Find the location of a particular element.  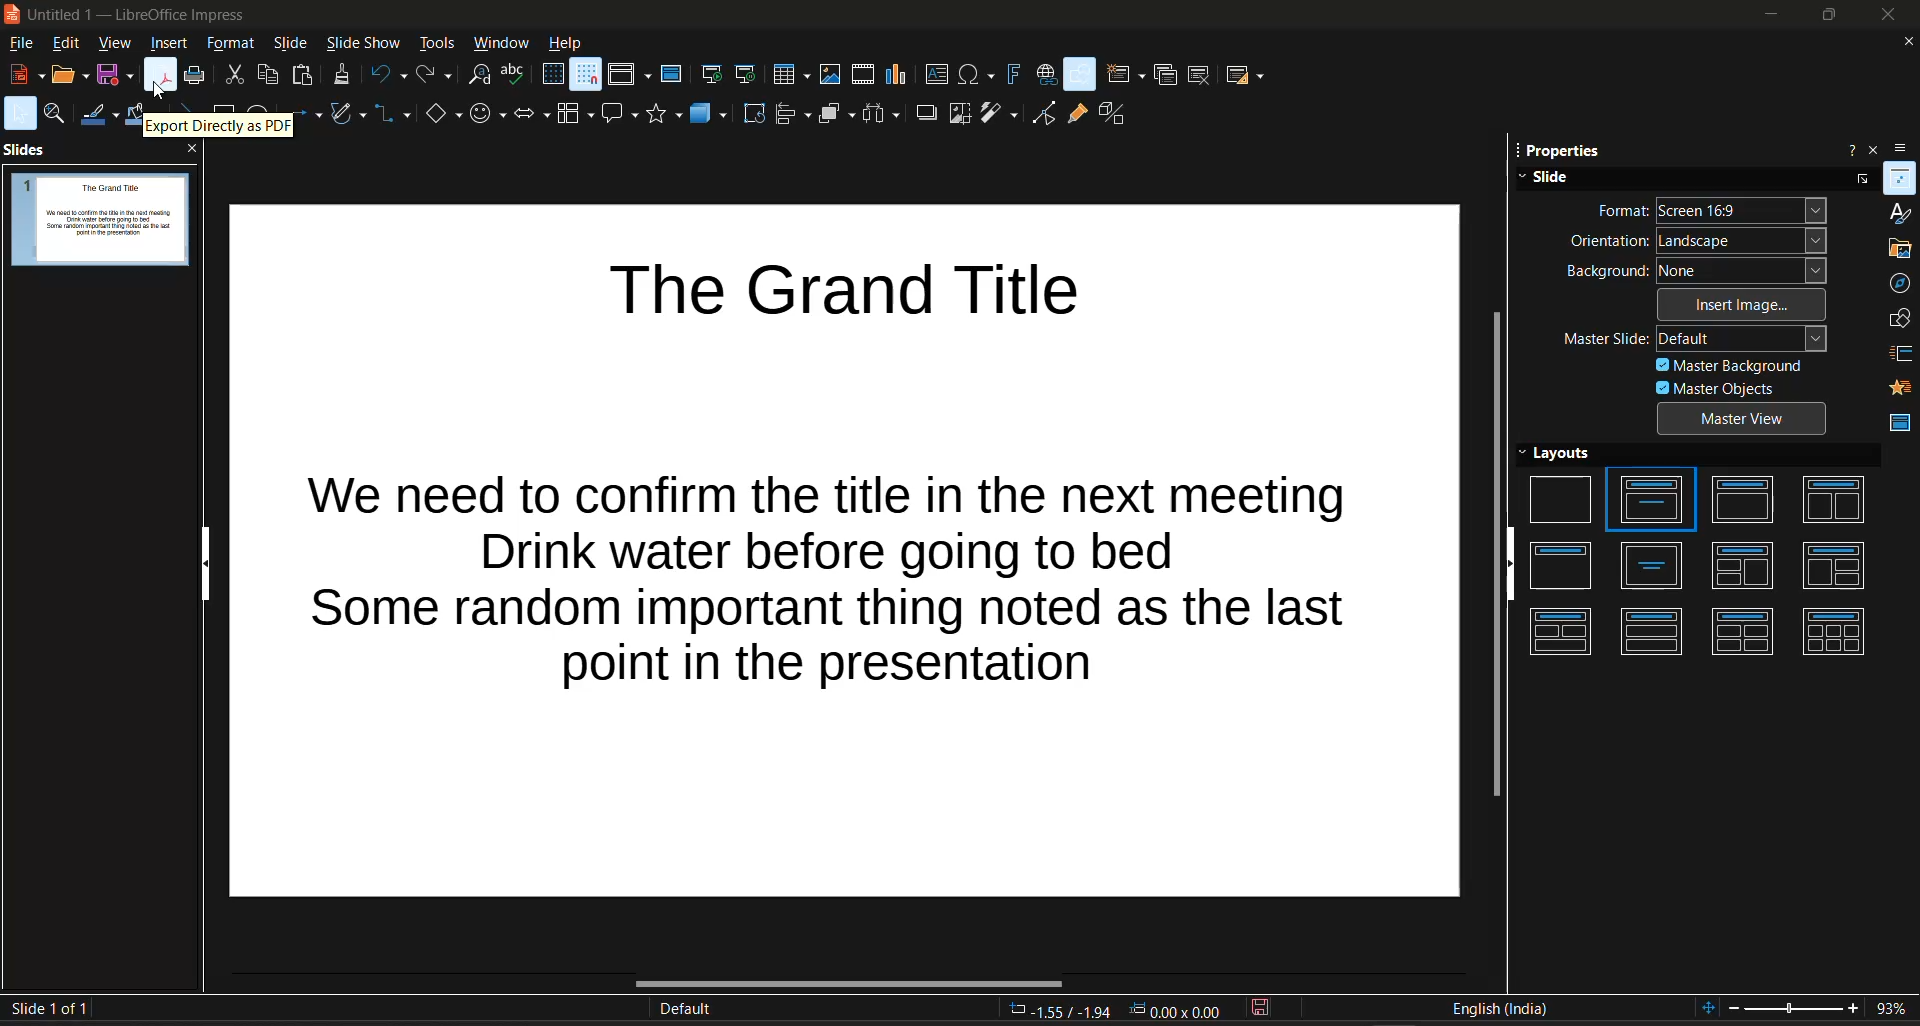

zoom out is located at coordinates (1736, 1008).